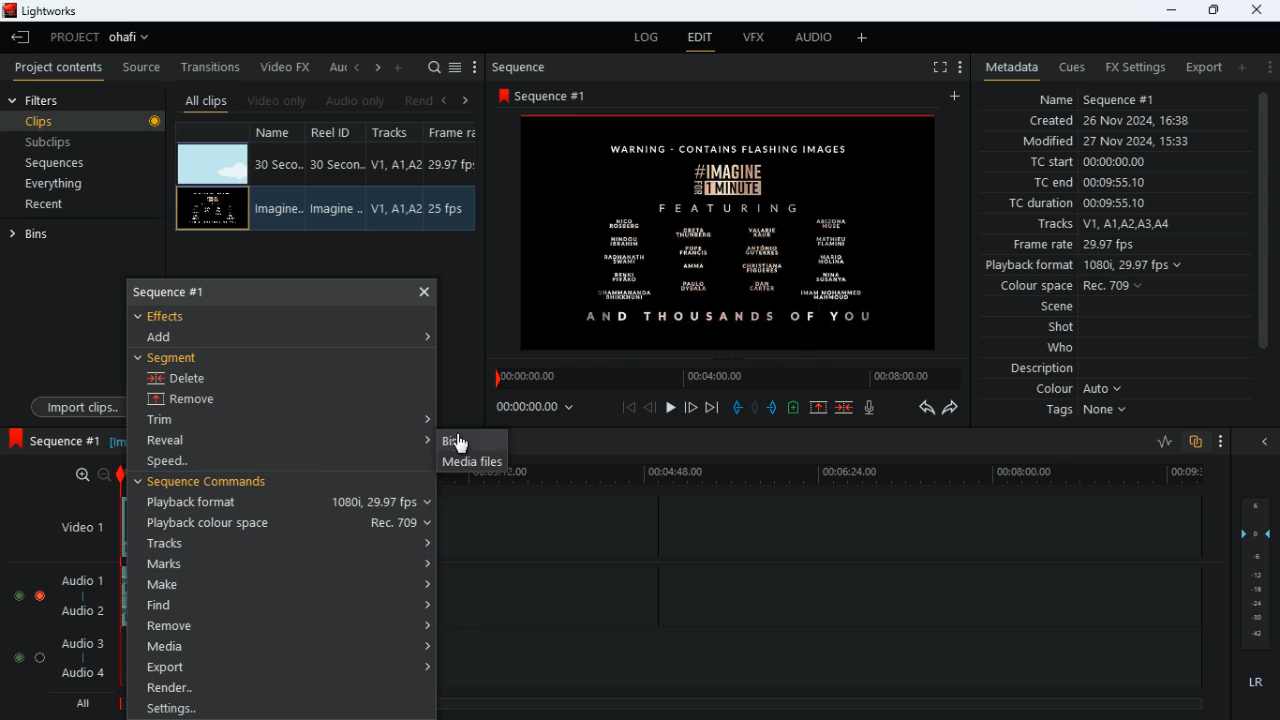  What do you see at coordinates (283, 565) in the screenshot?
I see `marks` at bounding box center [283, 565].